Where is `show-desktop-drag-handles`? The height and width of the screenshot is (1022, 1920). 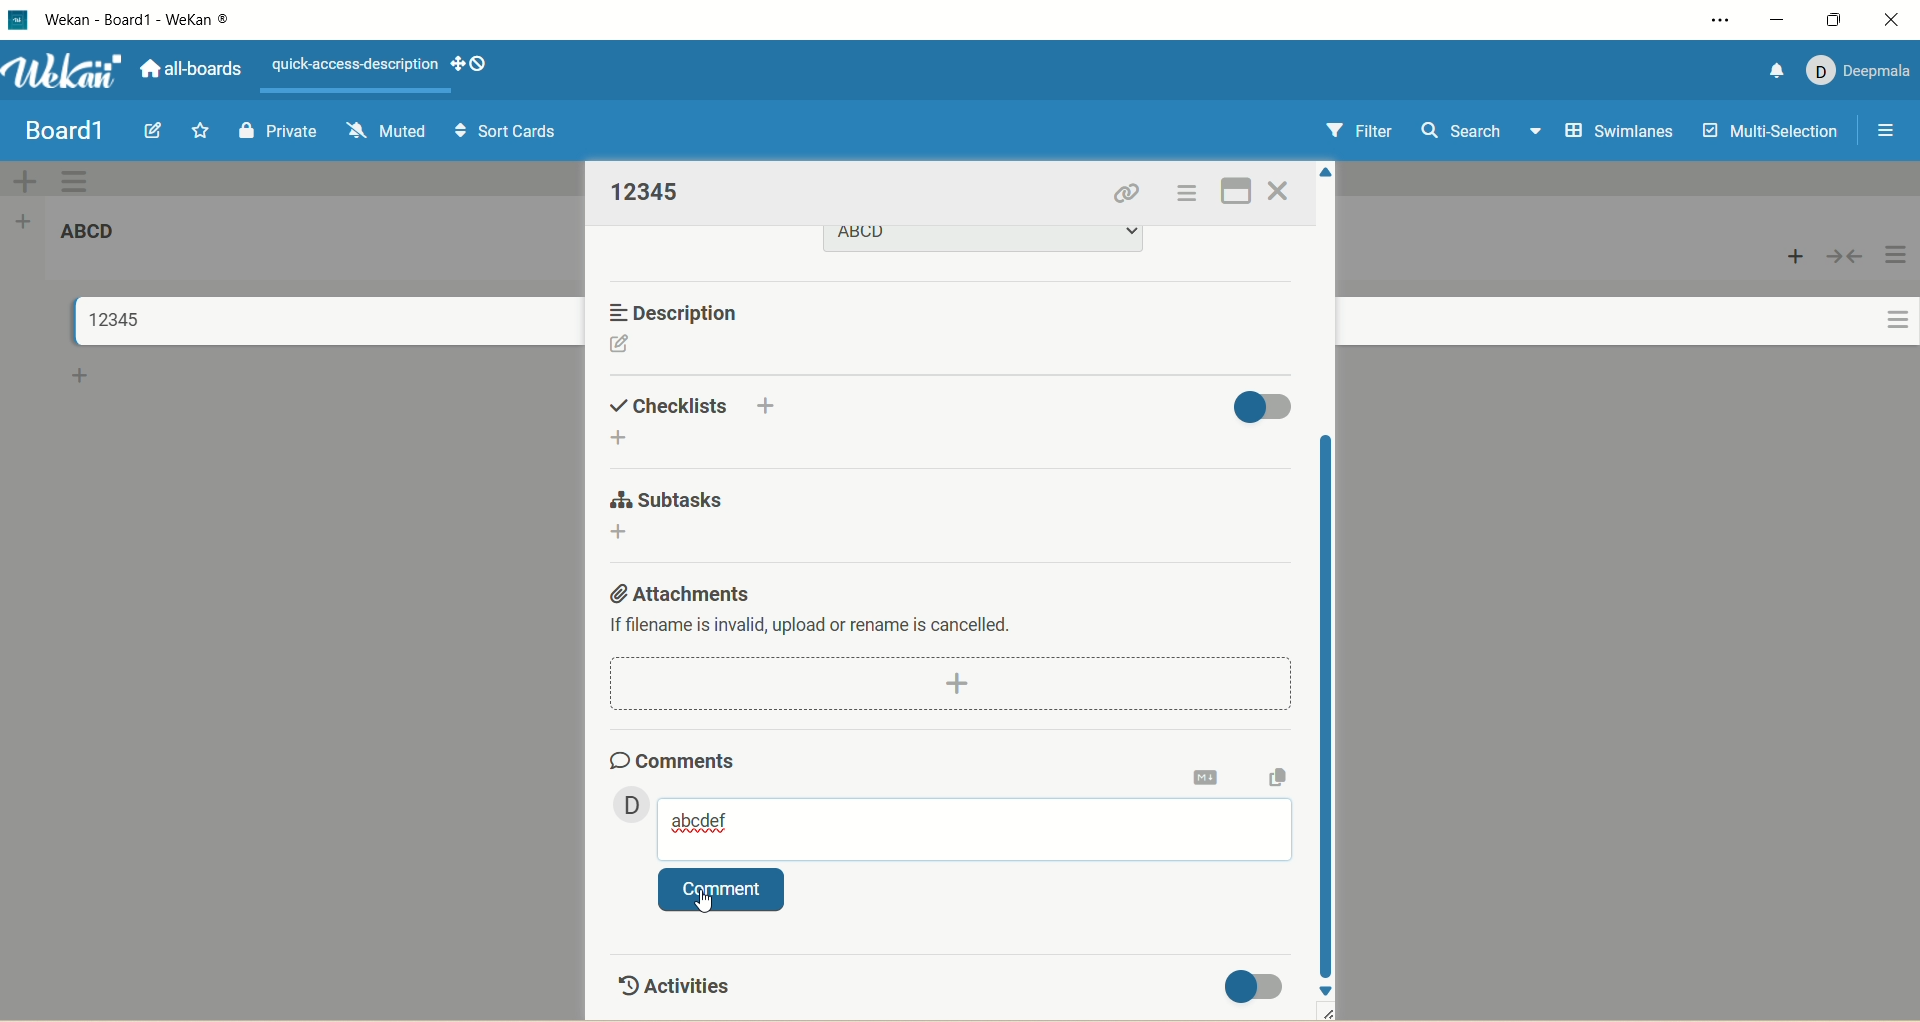 show-desktop-drag-handles is located at coordinates (482, 64).